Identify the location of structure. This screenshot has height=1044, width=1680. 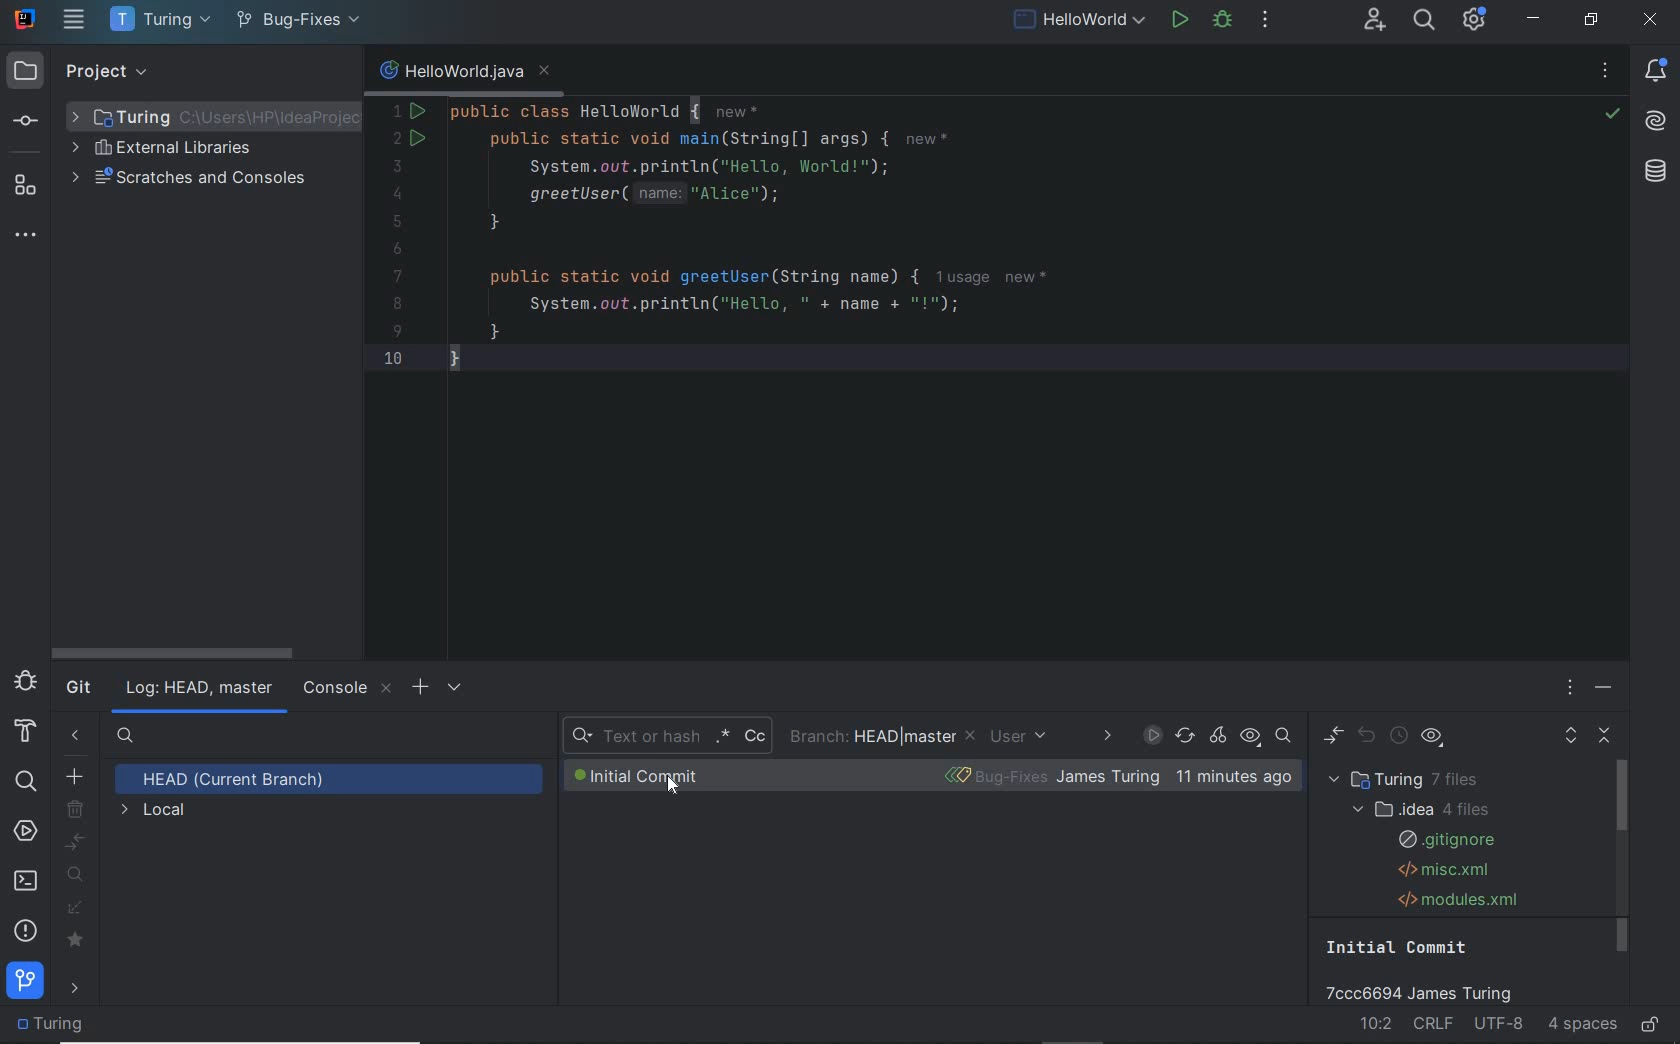
(26, 186).